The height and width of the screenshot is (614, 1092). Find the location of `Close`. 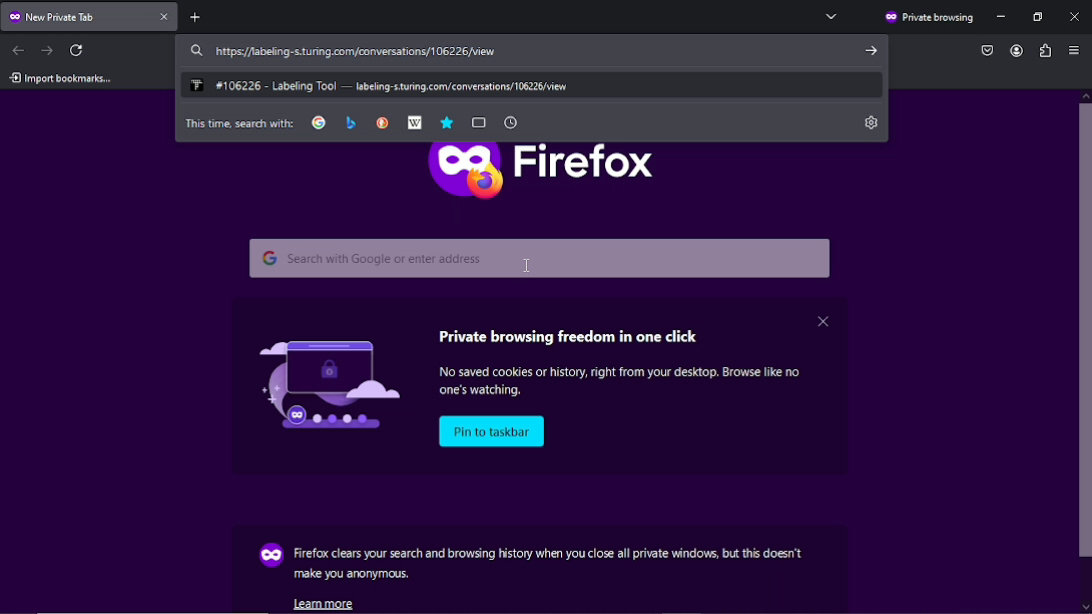

Close is located at coordinates (1075, 15).